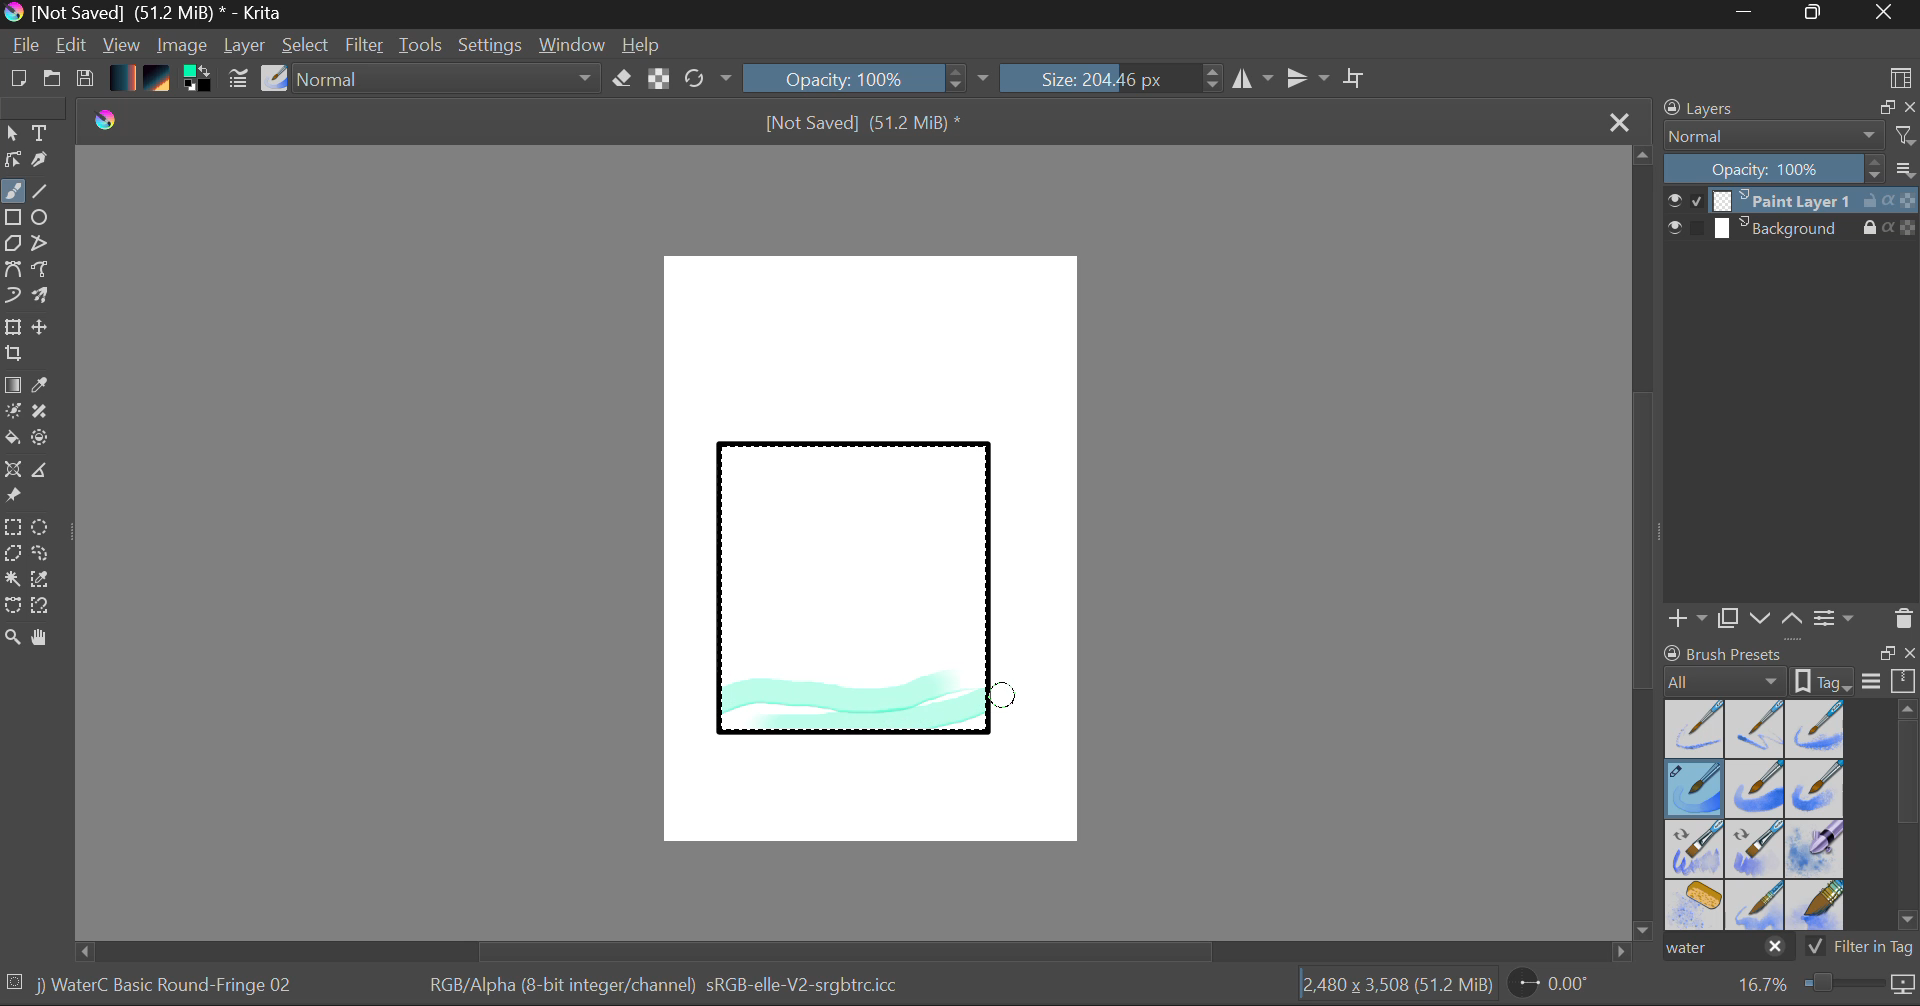 The height and width of the screenshot is (1006, 1920). What do you see at coordinates (14, 219) in the screenshot?
I see `Rectangle` at bounding box center [14, 219].